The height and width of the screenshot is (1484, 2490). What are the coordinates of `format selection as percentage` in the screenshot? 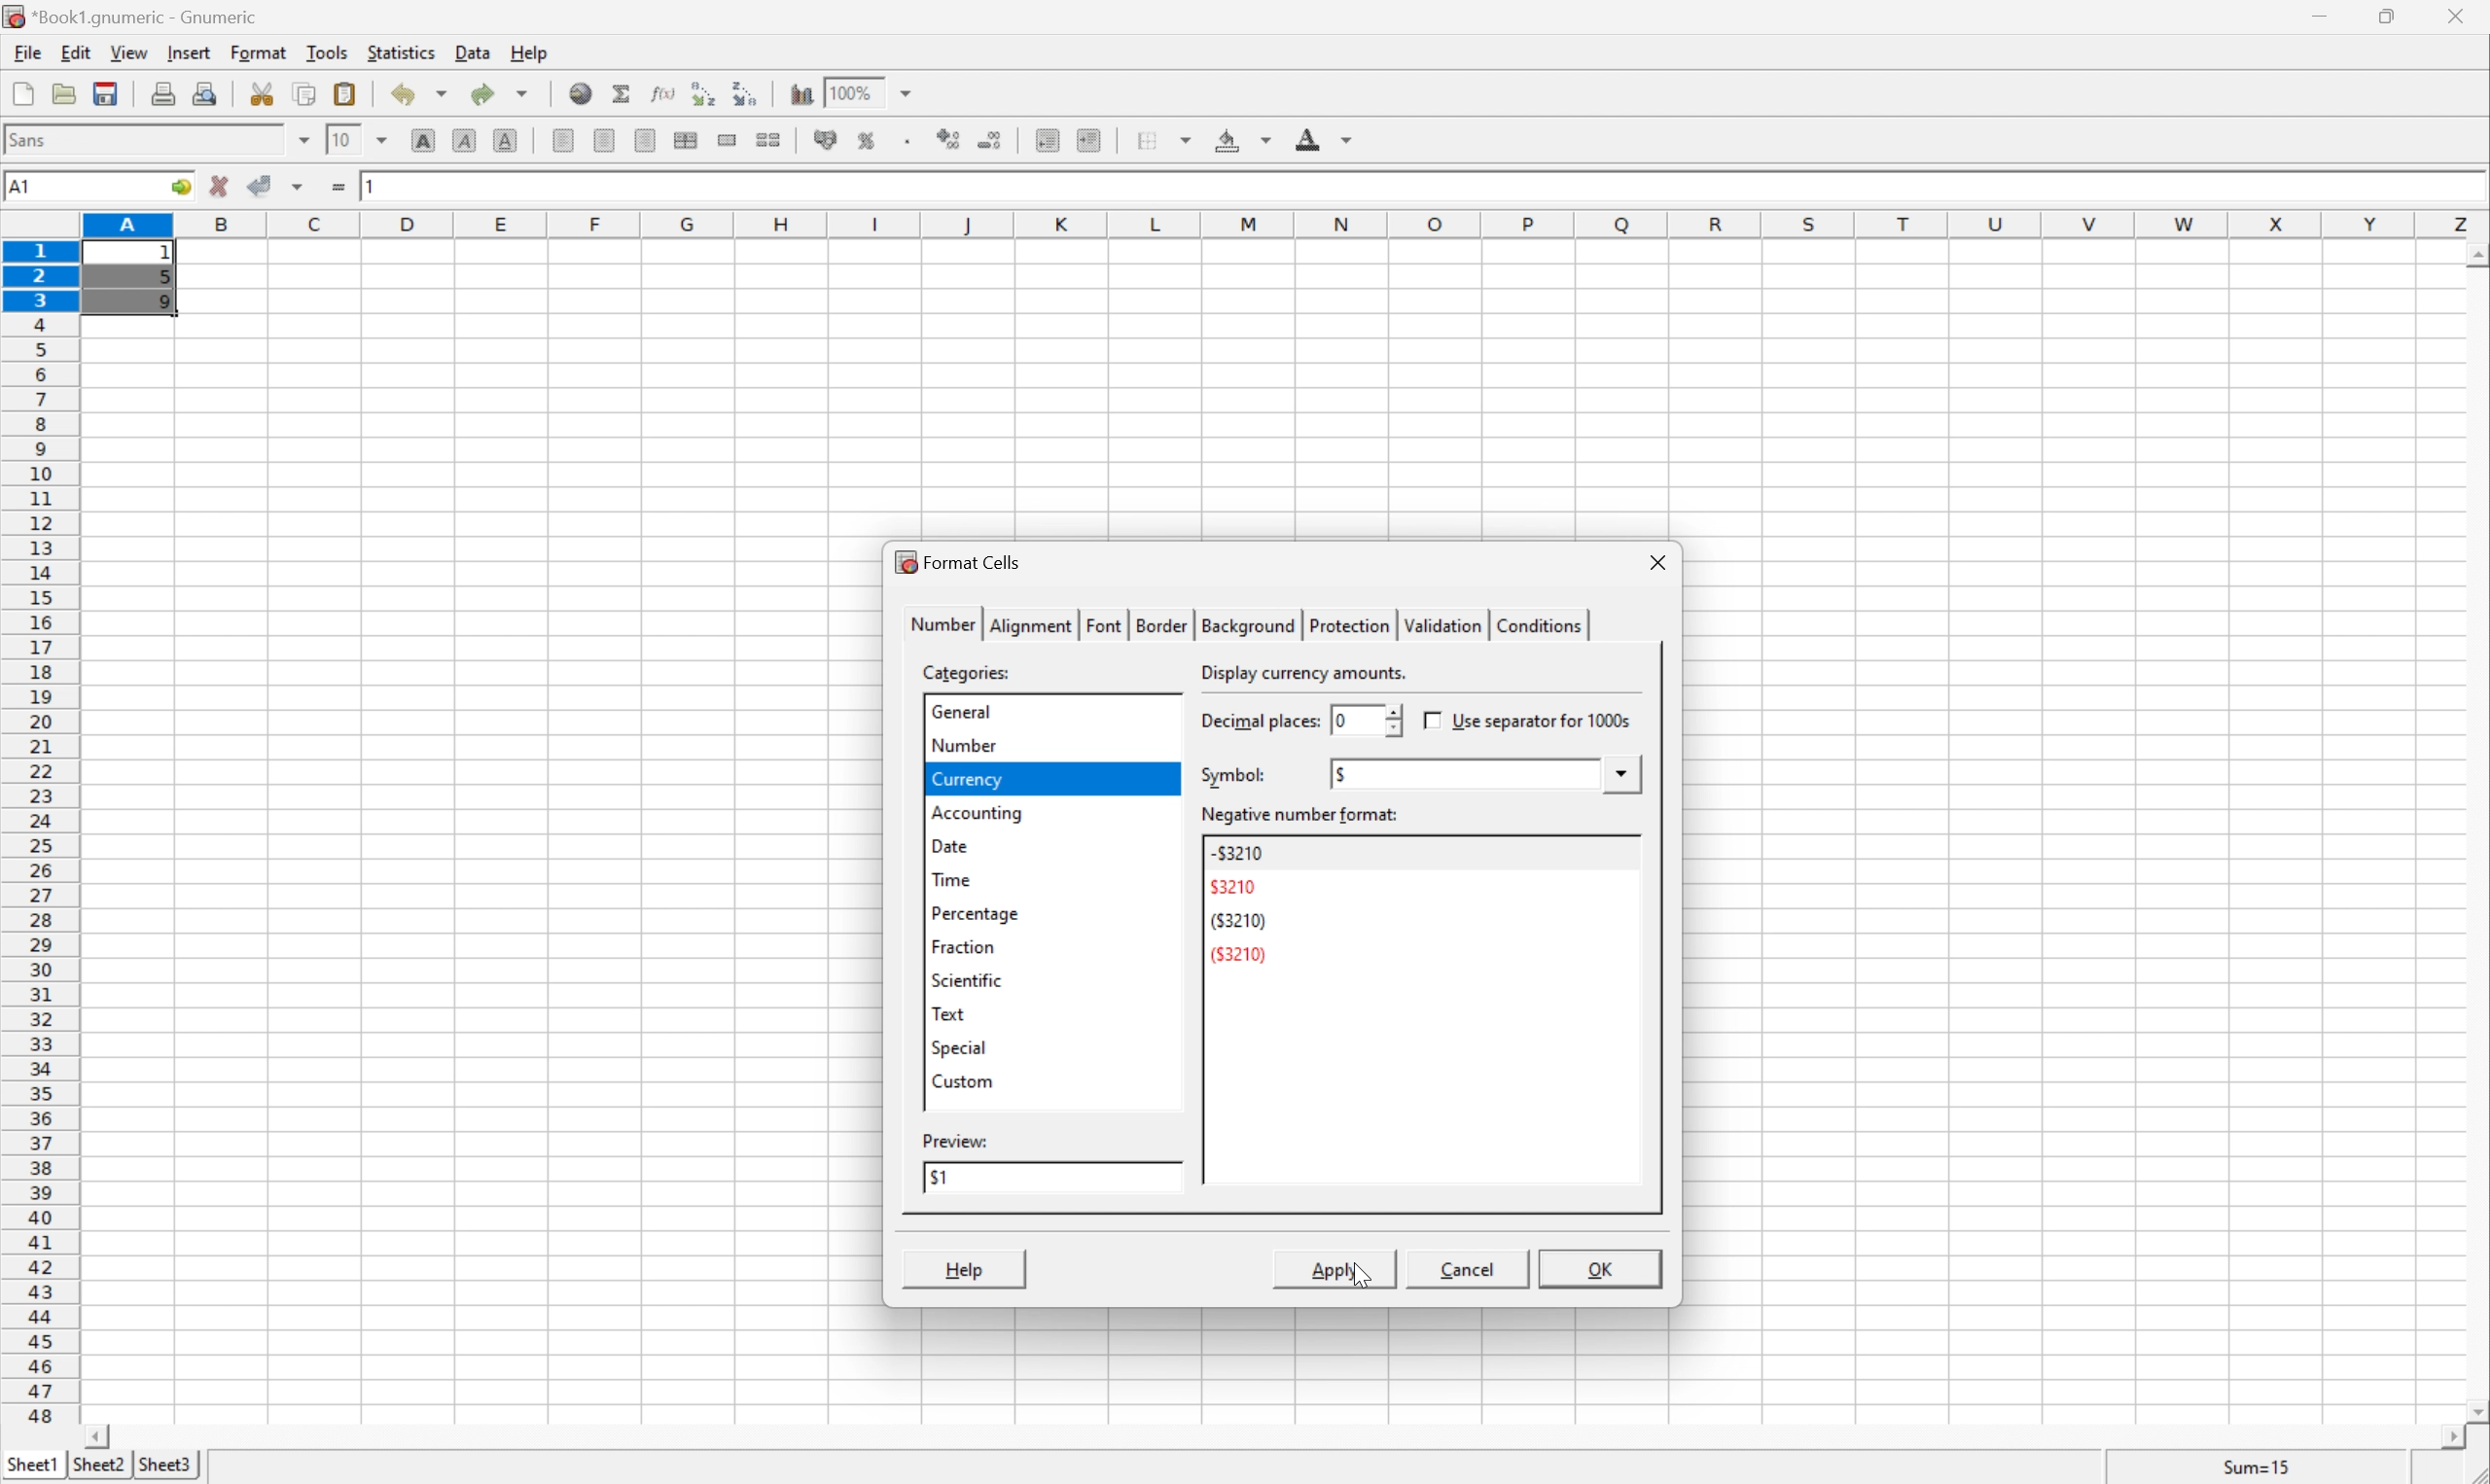 It's located at (867, 140).